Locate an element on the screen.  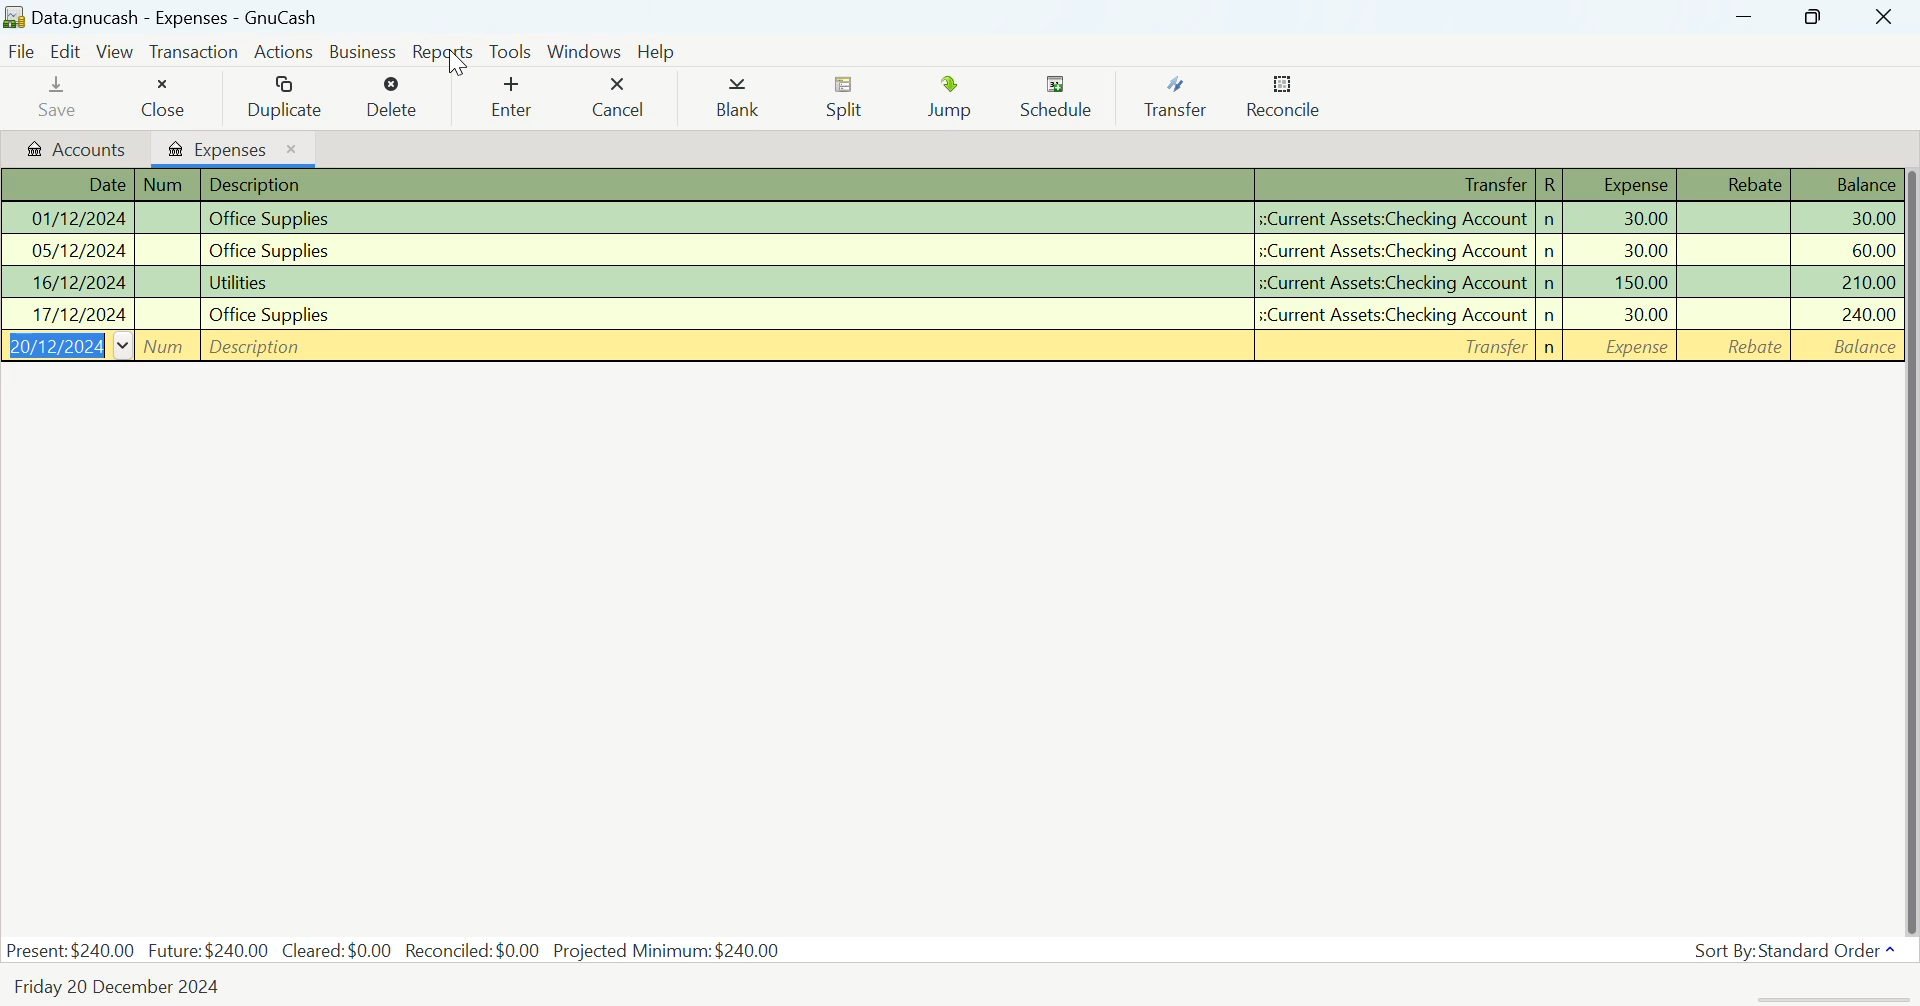
Cursor on Reports is located at coordinates (454, 62).